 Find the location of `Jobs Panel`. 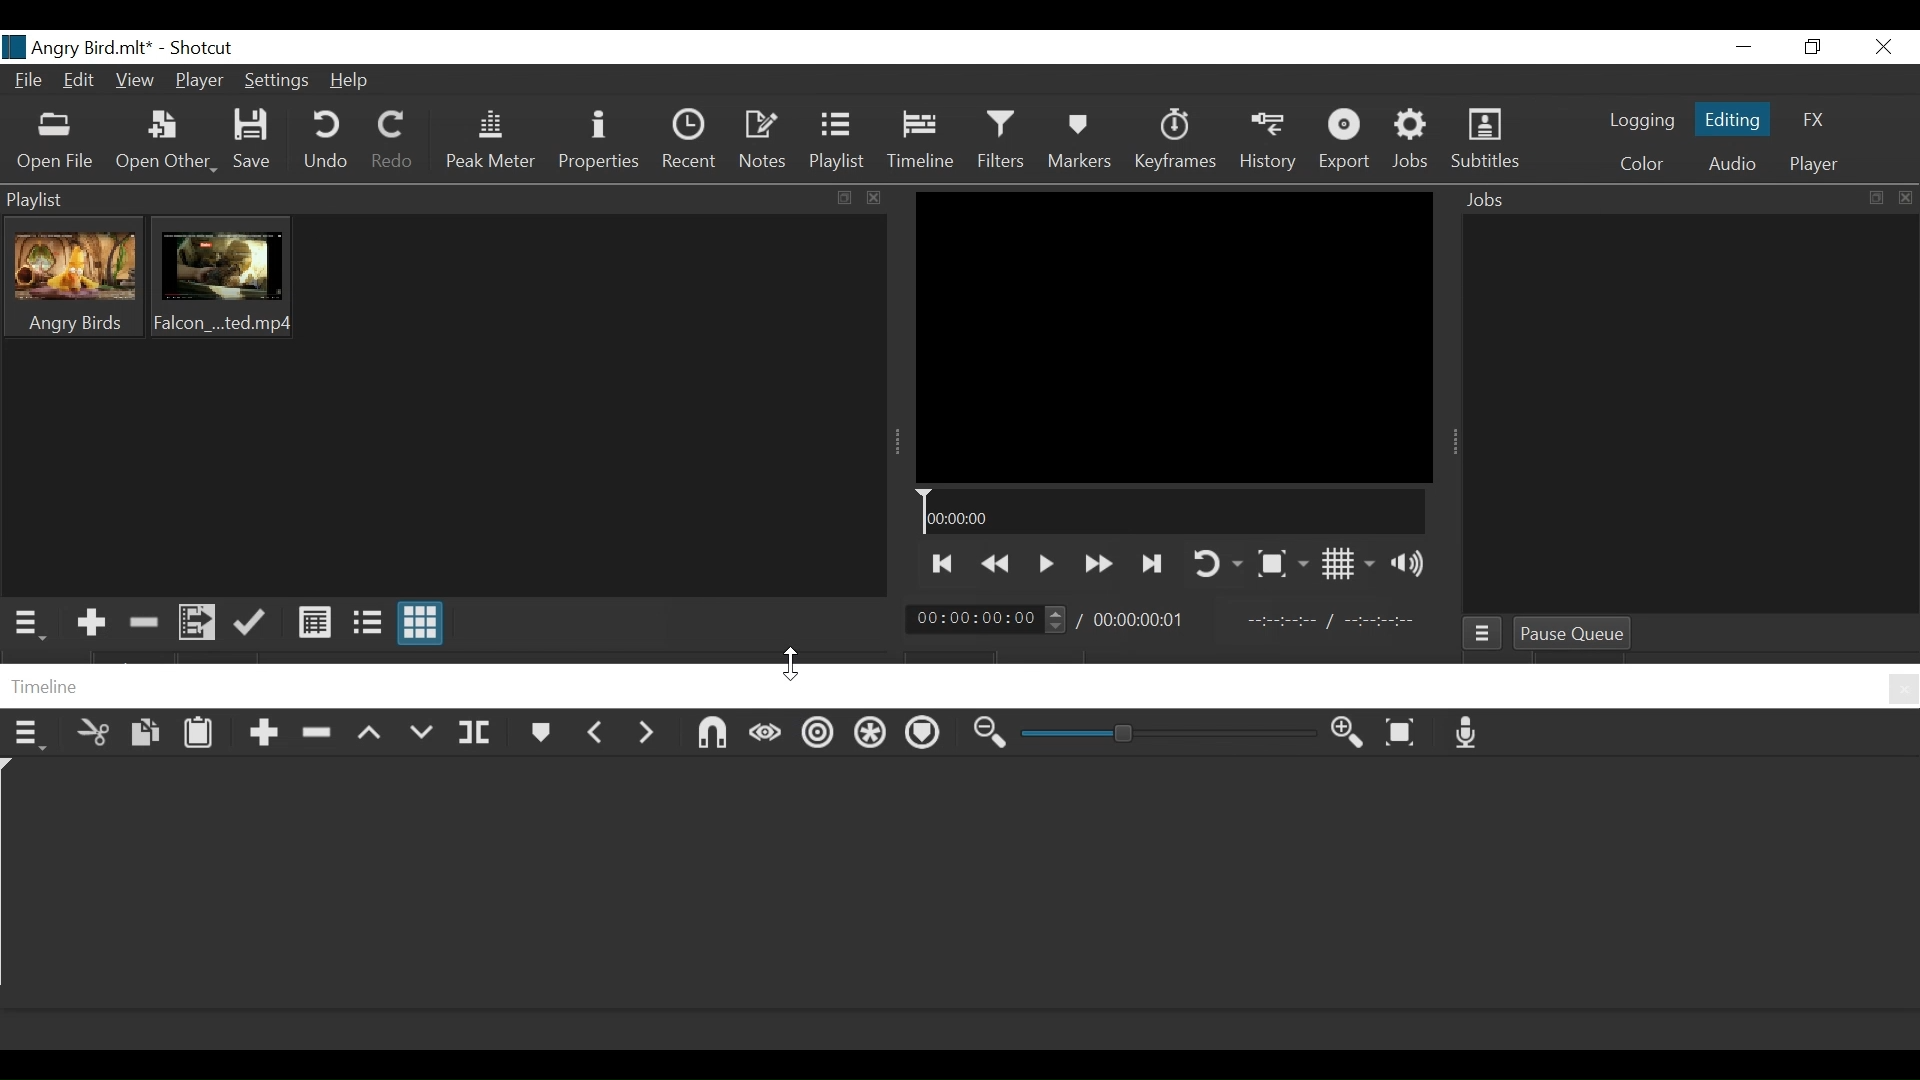

Jobs Panel is located at coordinates (1686, 199).